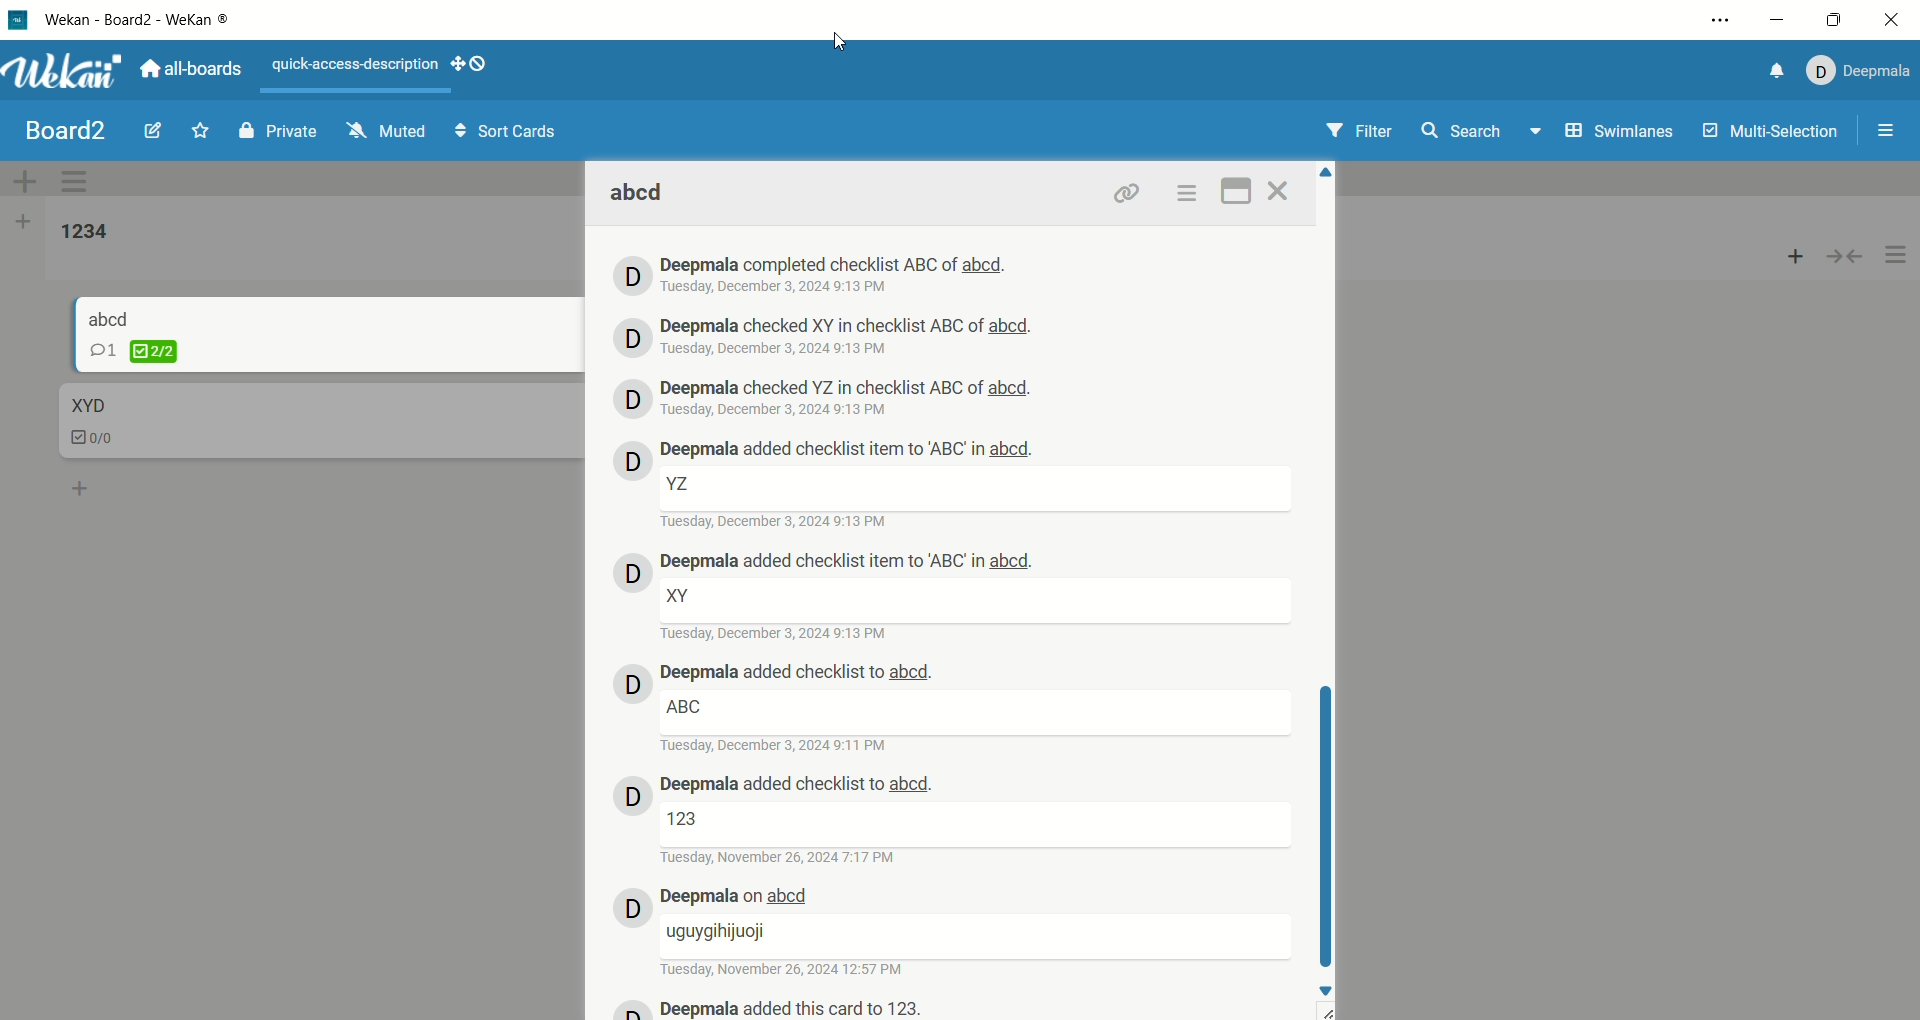  What do you see at coordinates (134, 351) in the screenshot?
I see `checklist` at bounding box center [134, 351].